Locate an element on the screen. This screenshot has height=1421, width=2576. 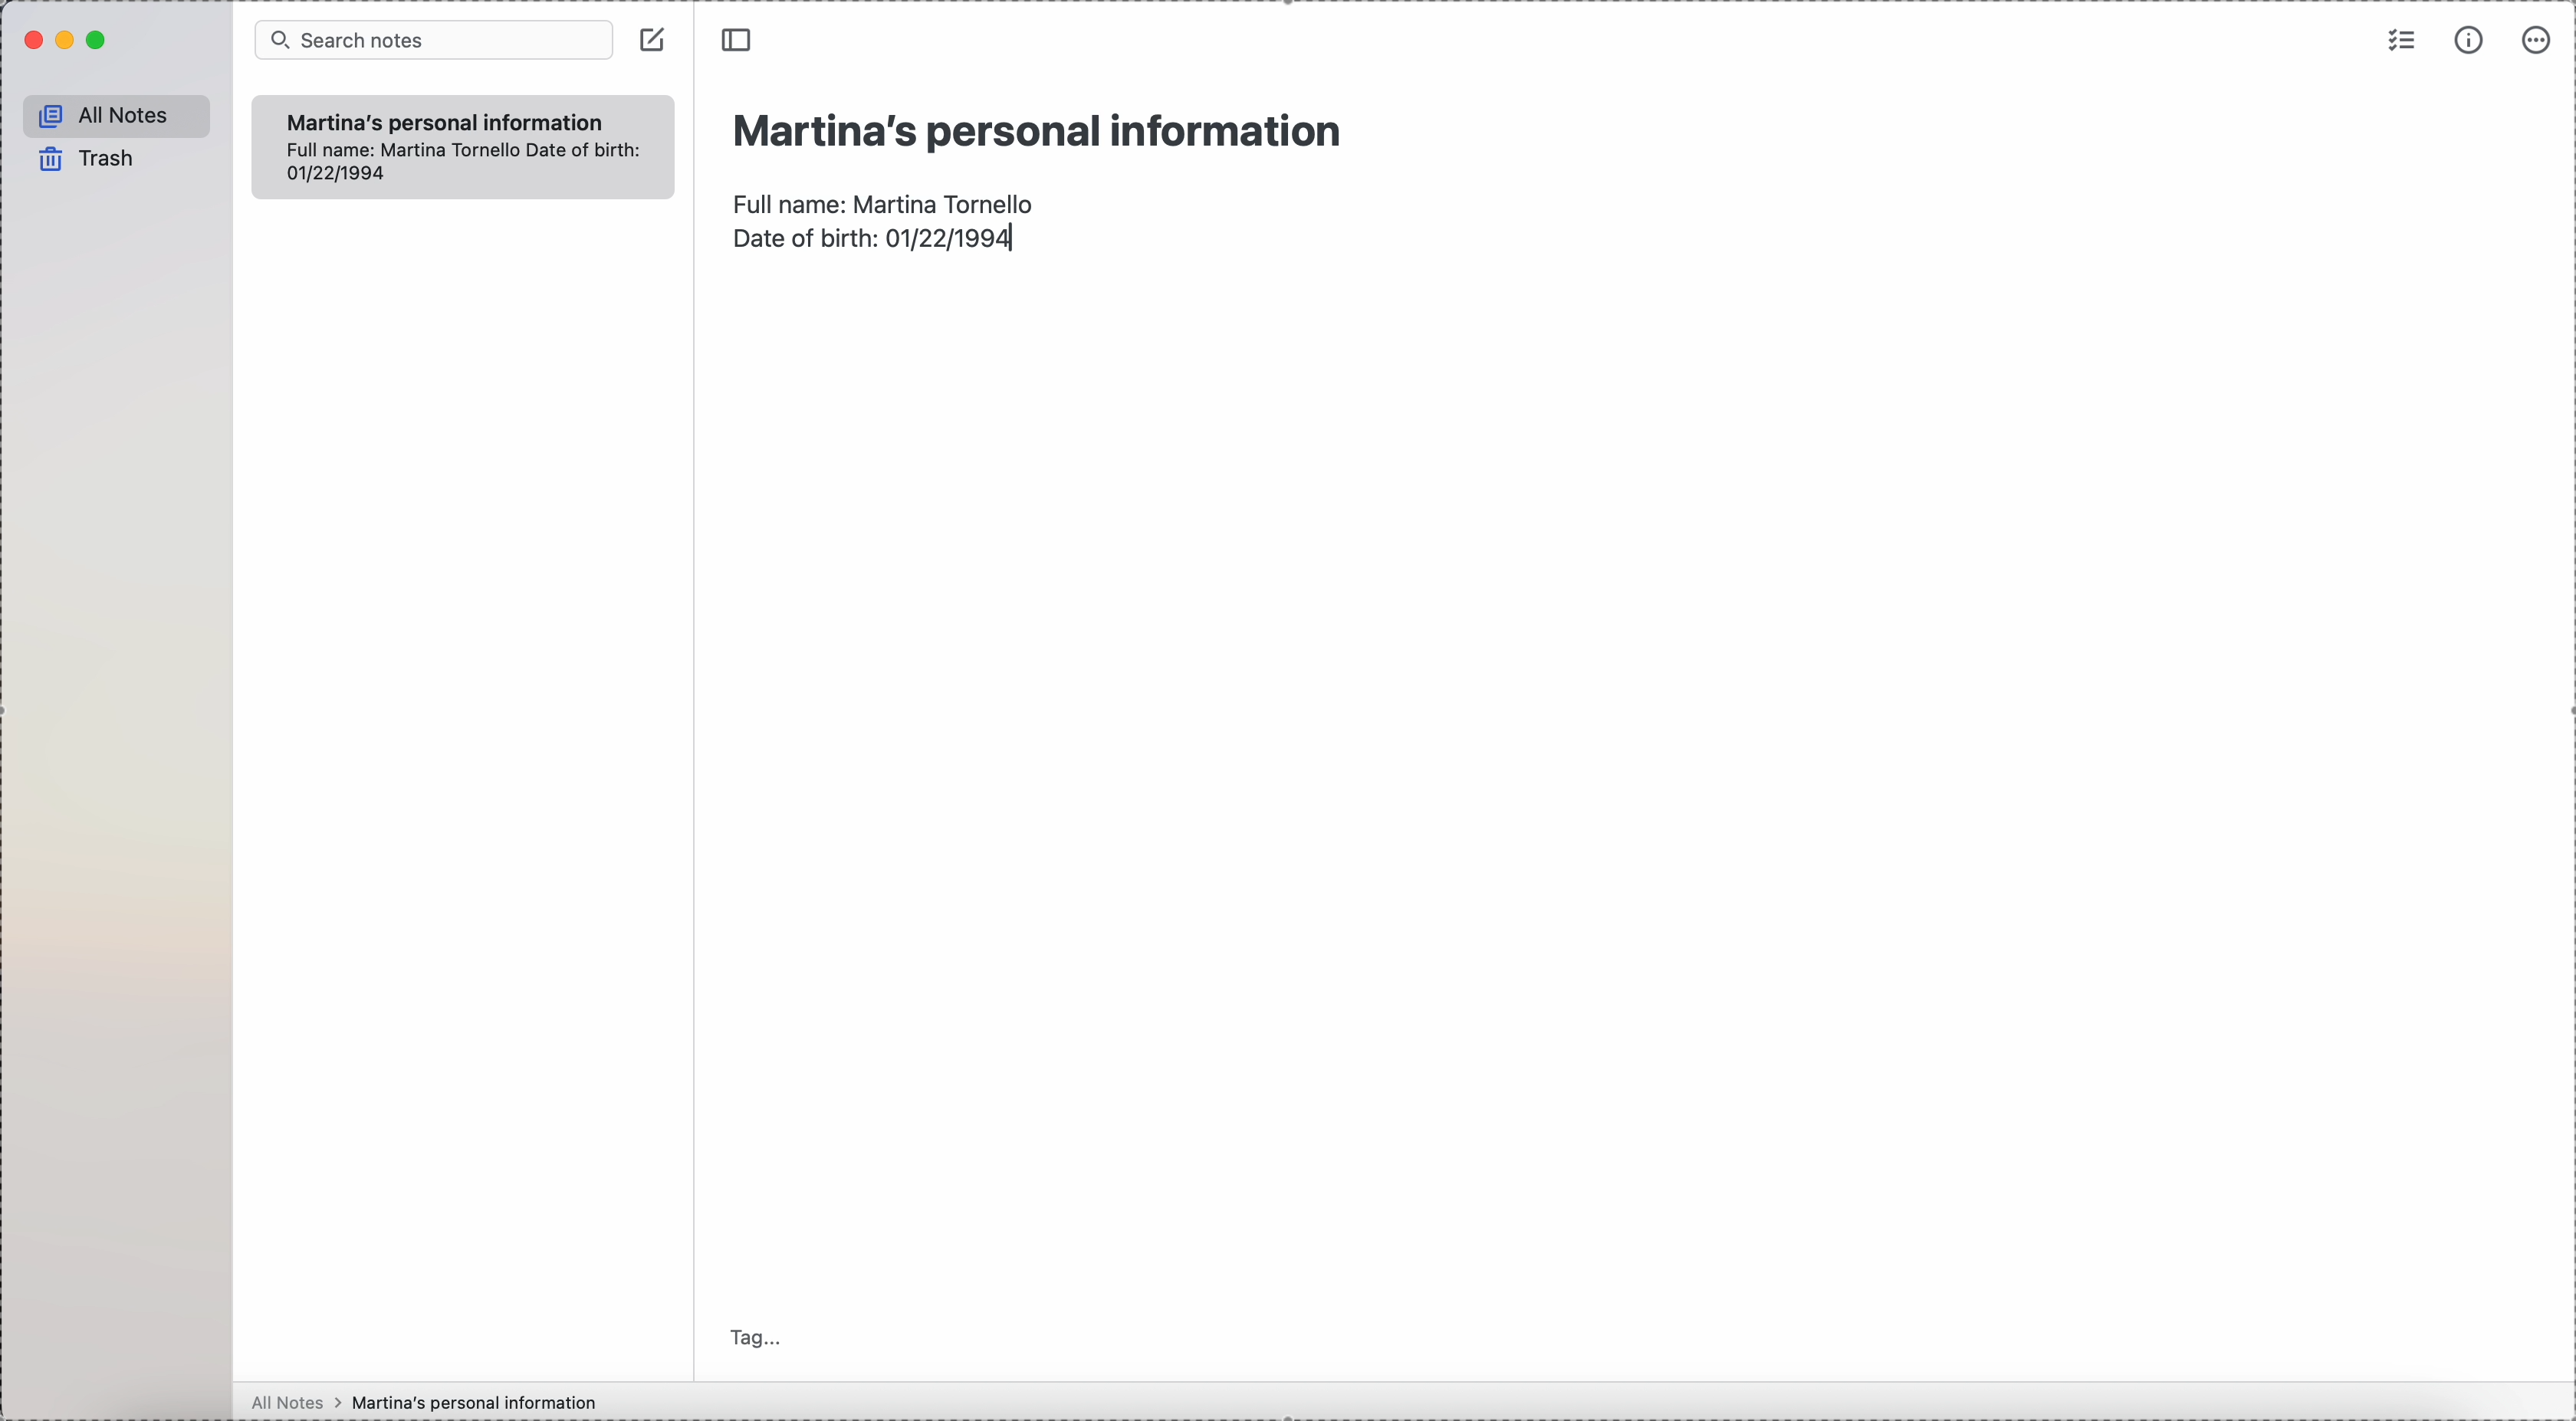
more options is located at coordinates (2534, 42).